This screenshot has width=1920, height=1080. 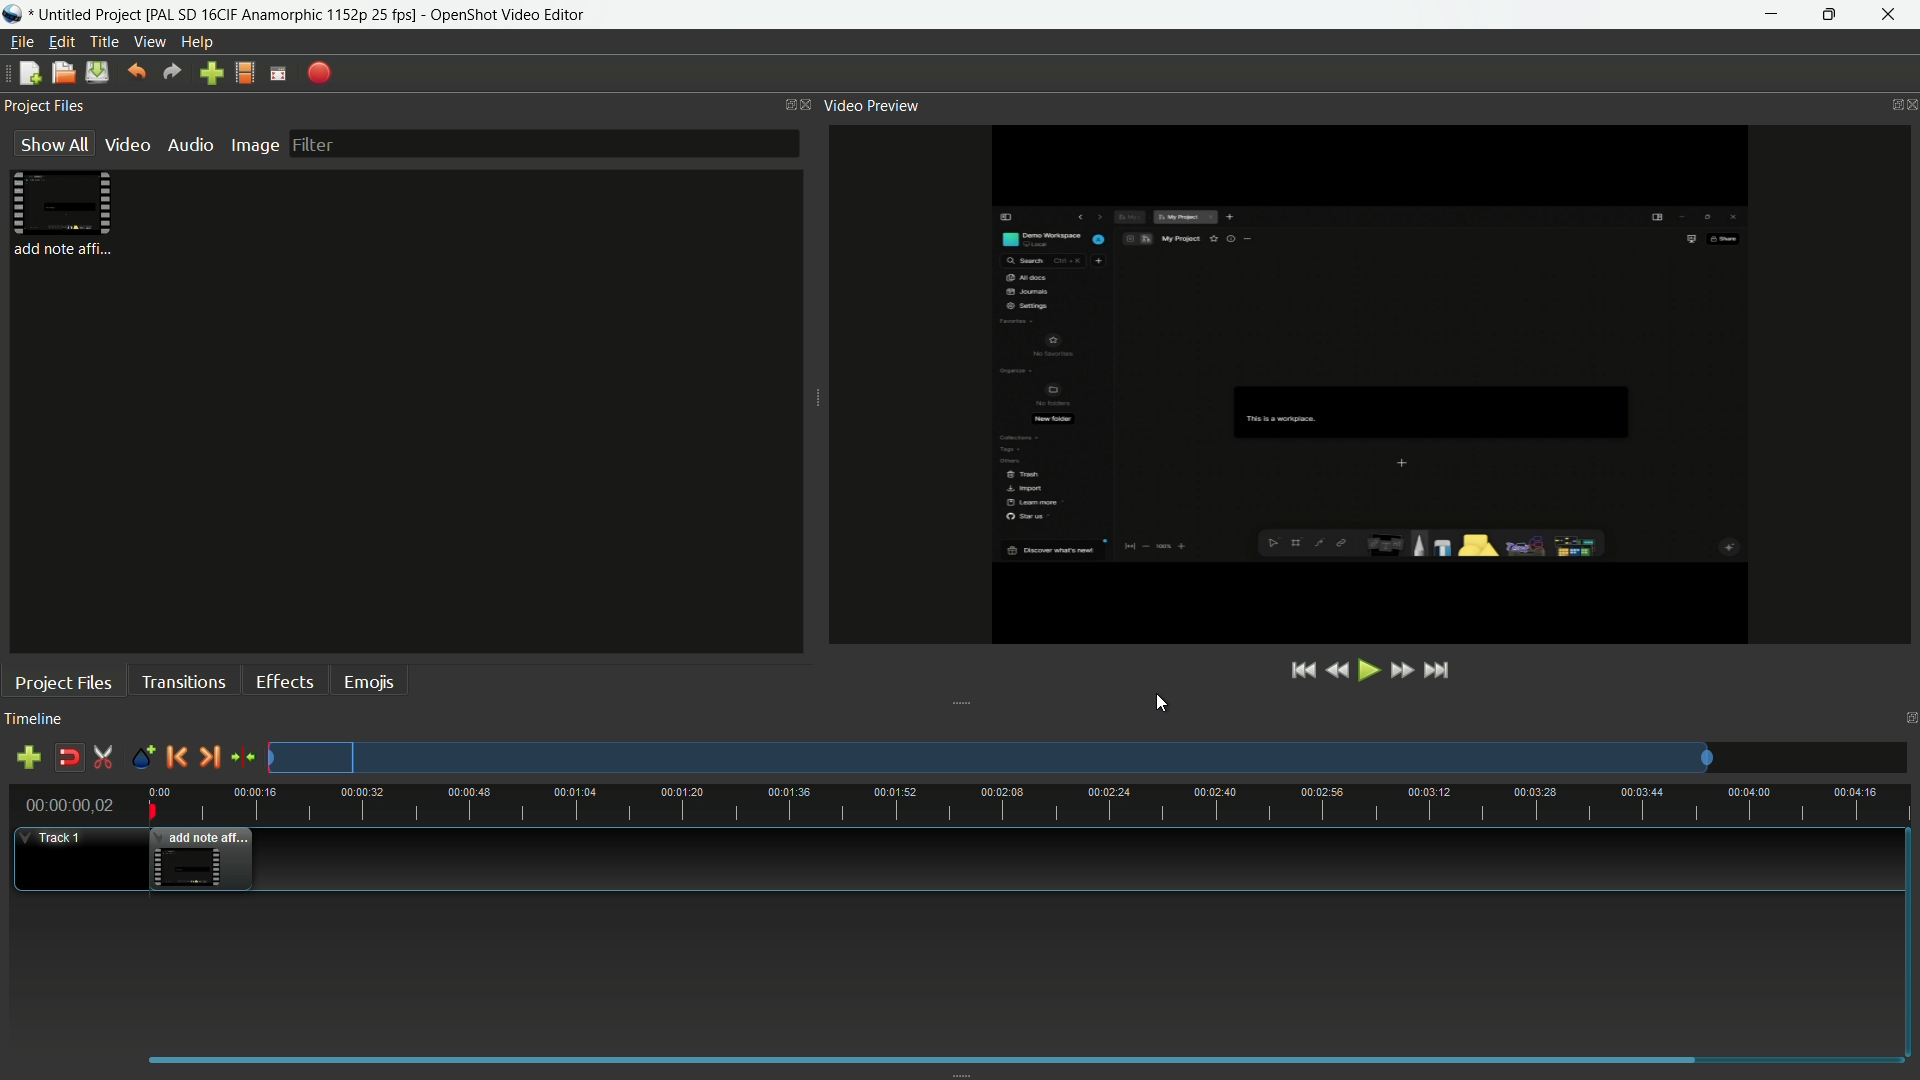 I want to click on file menu, so click(x=18, y=43).